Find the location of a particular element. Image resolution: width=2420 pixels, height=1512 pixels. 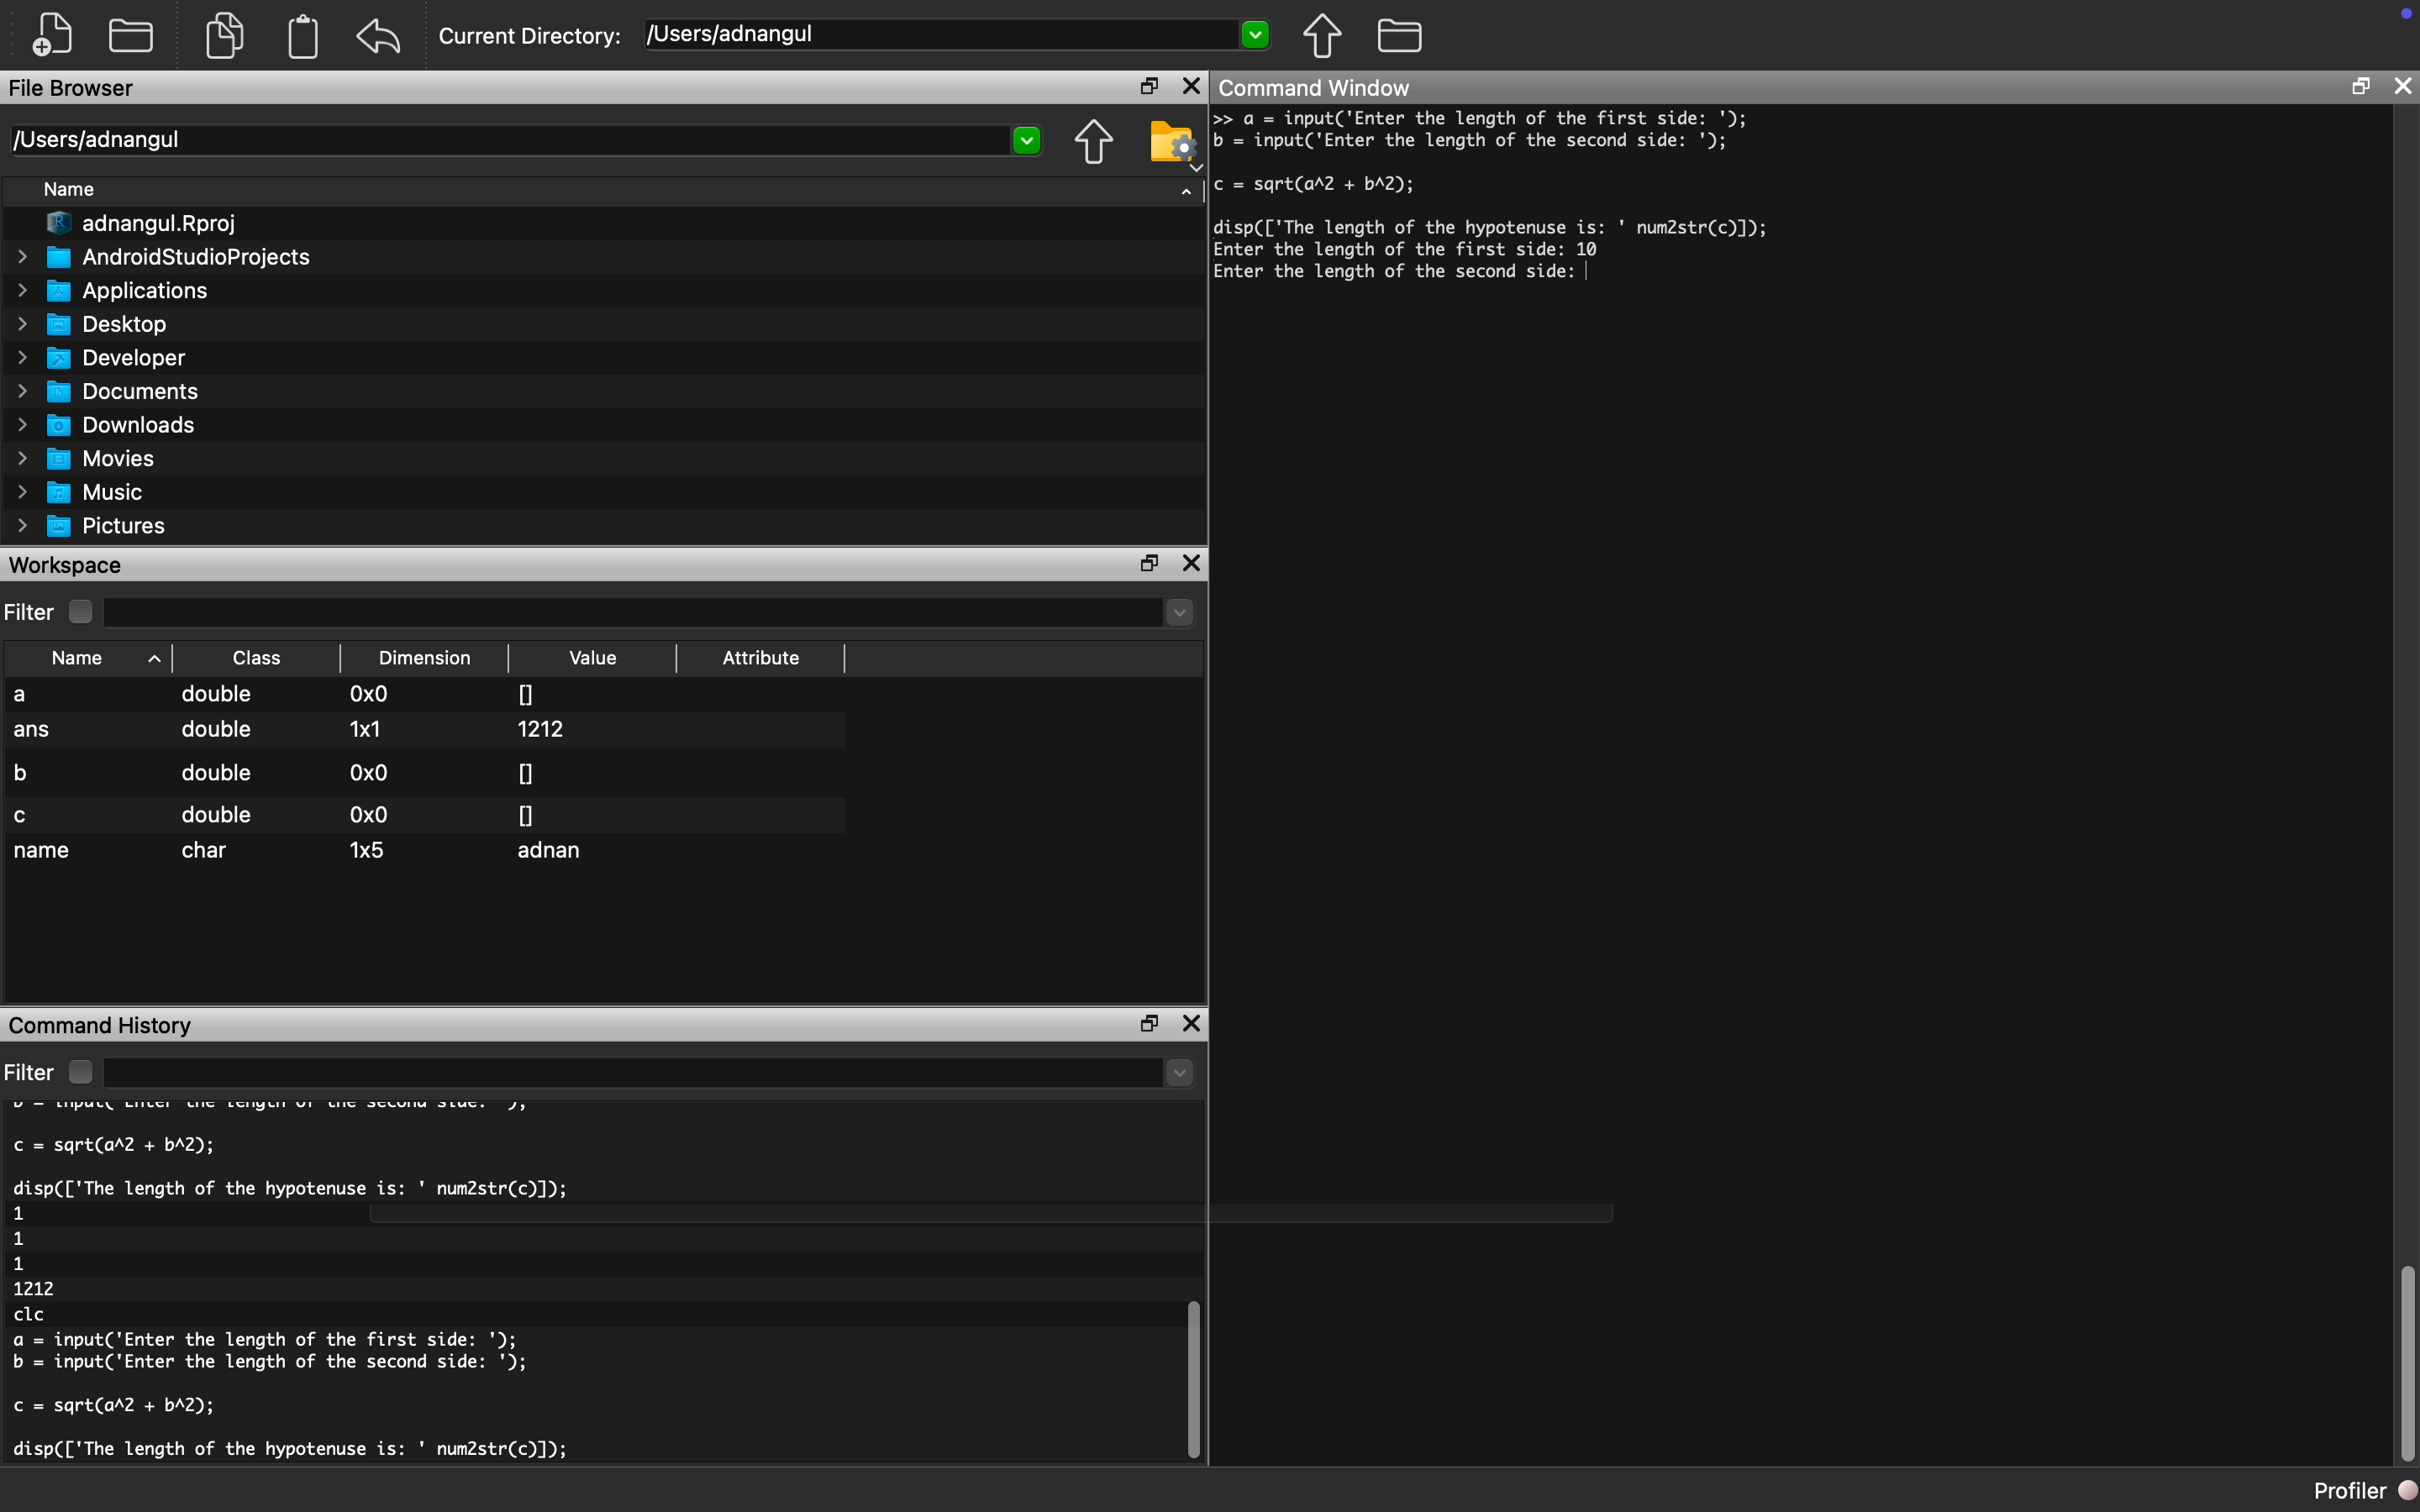

checkbox is located at coordinates (79, 1072).